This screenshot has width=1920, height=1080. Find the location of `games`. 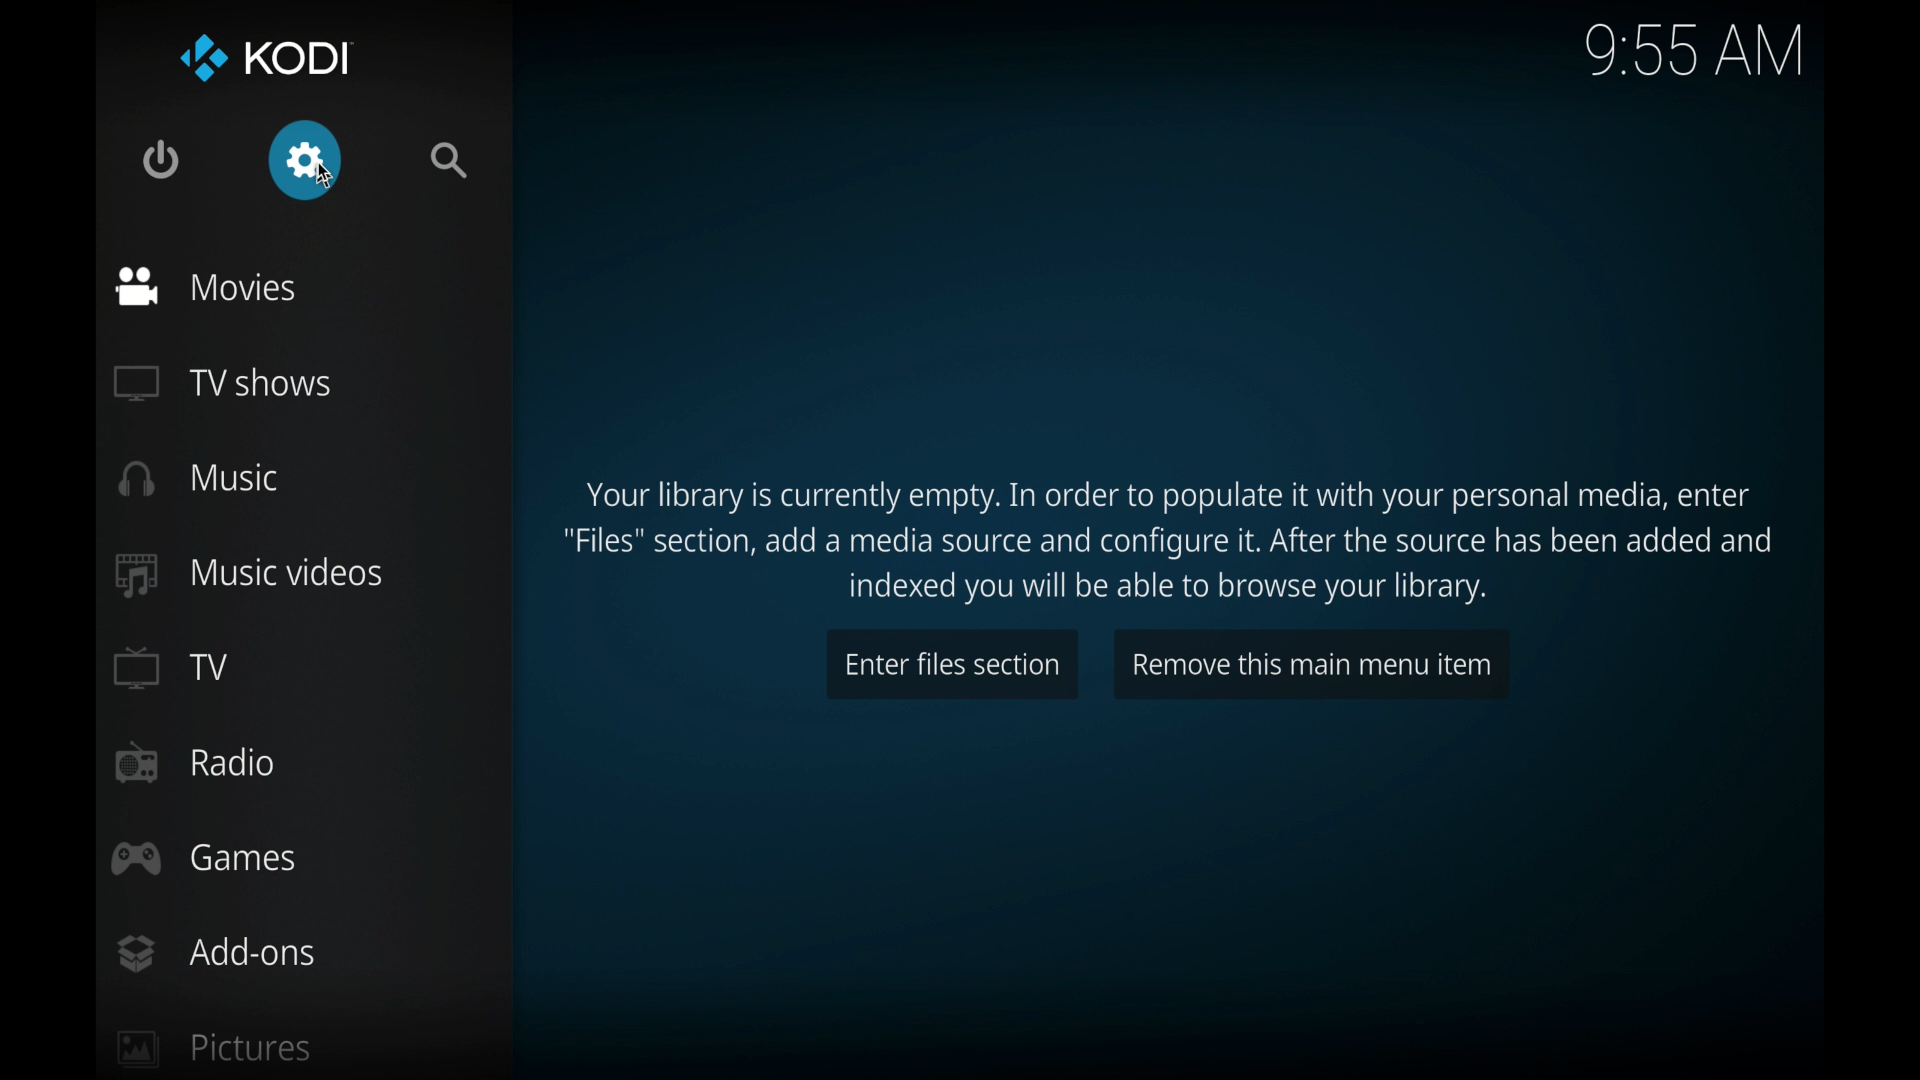

games is located at coordinates (206, 860).